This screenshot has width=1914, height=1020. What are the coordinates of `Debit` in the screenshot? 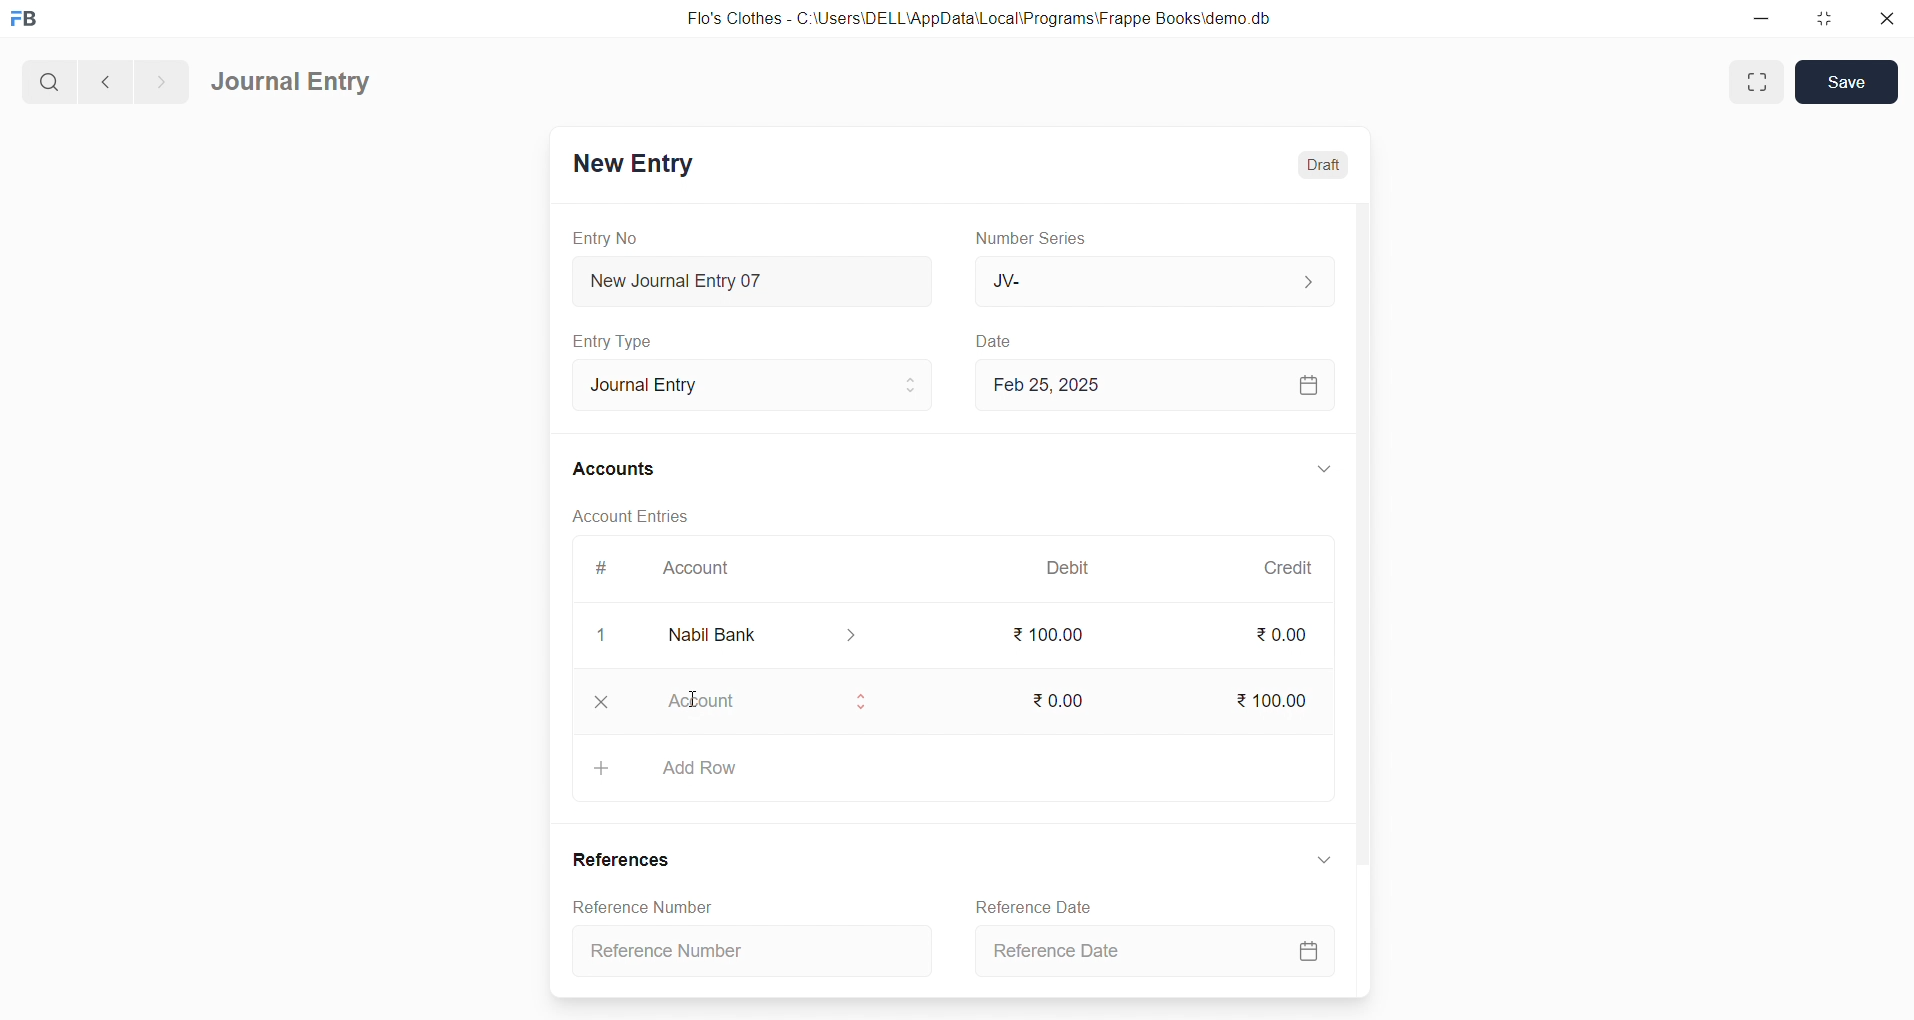 It's located at (1068, 566).